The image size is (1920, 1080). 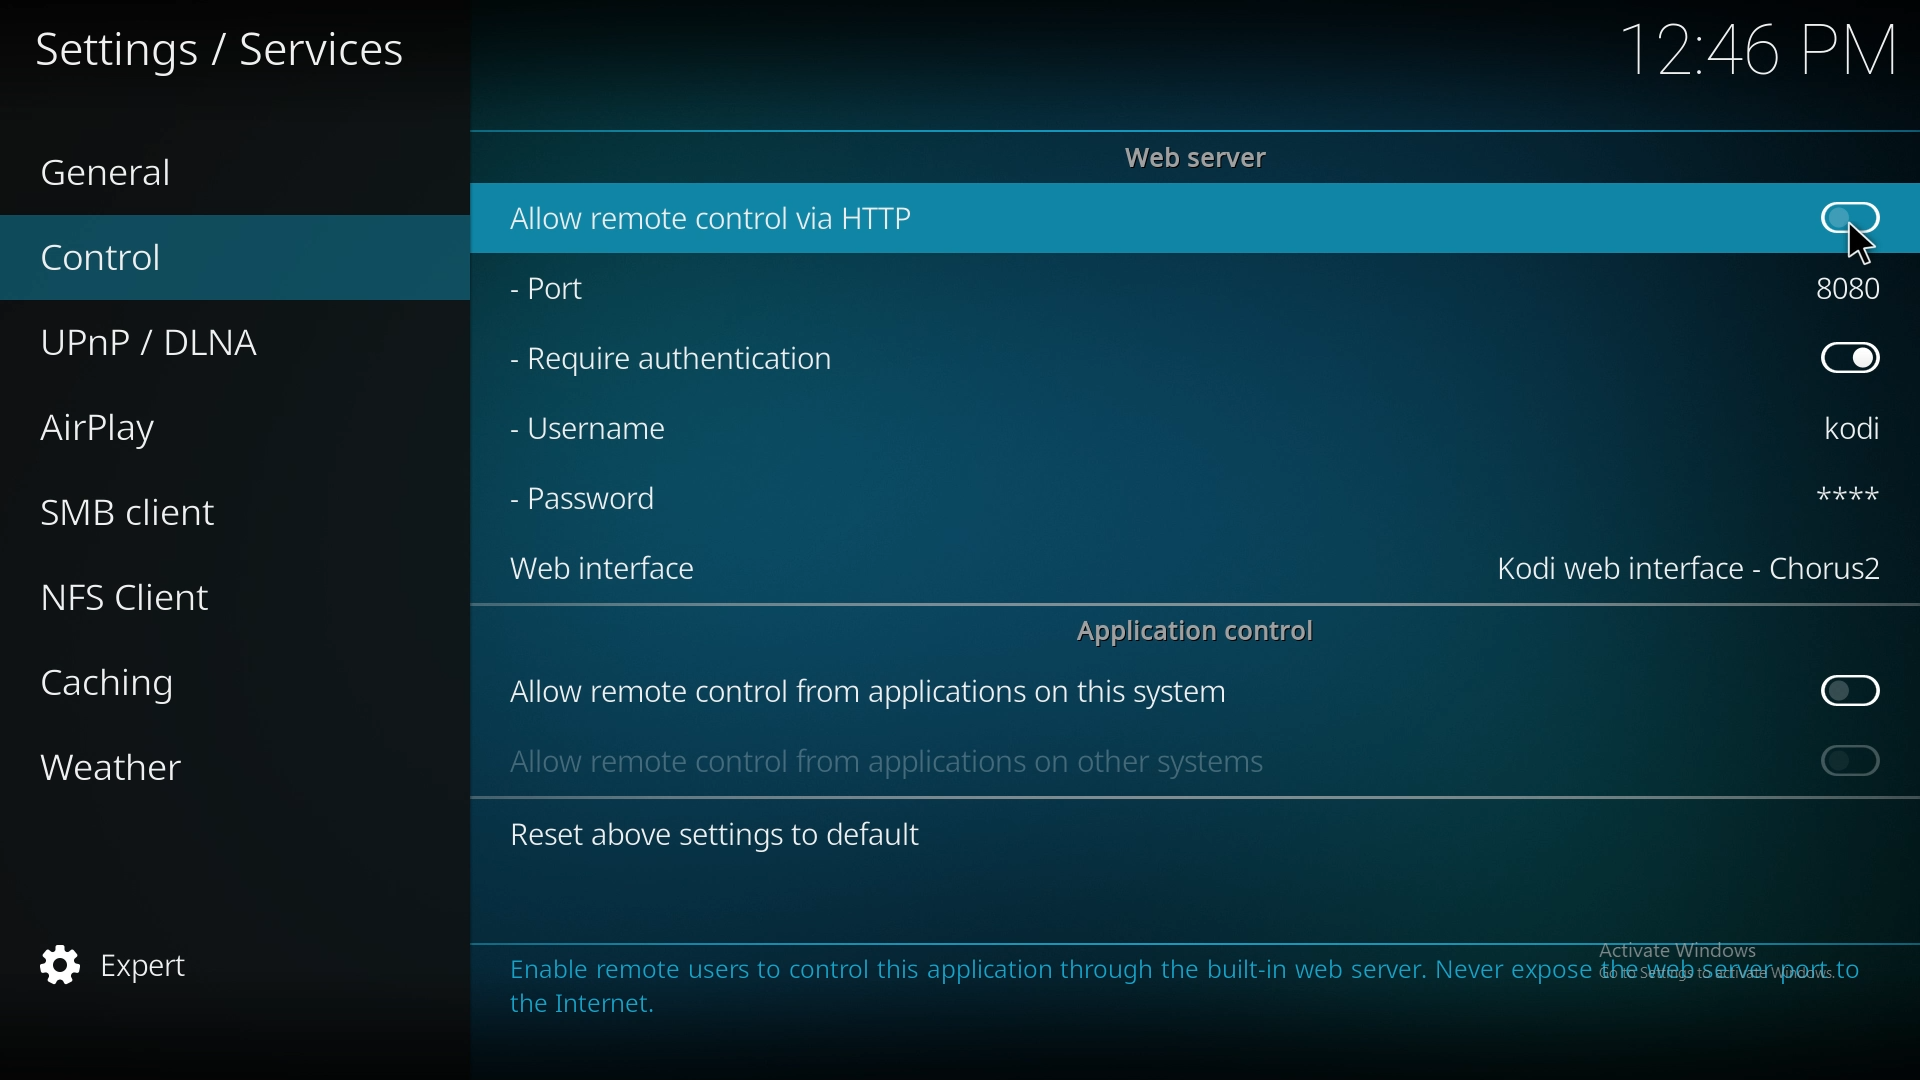 What do you see at coordinates (868, 694) in the screenshot?
I see `allow remote control` at bounding box center [868, 694].